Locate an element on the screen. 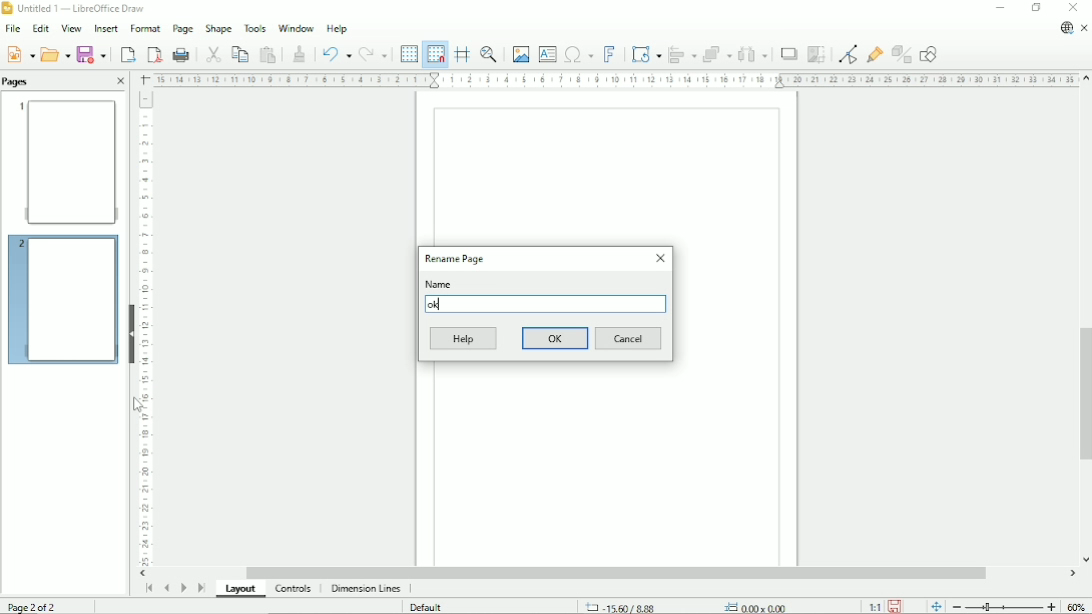 This screenshot has height=614, width=1092. Show gluepoint functions is located at coordinates (875, 54).